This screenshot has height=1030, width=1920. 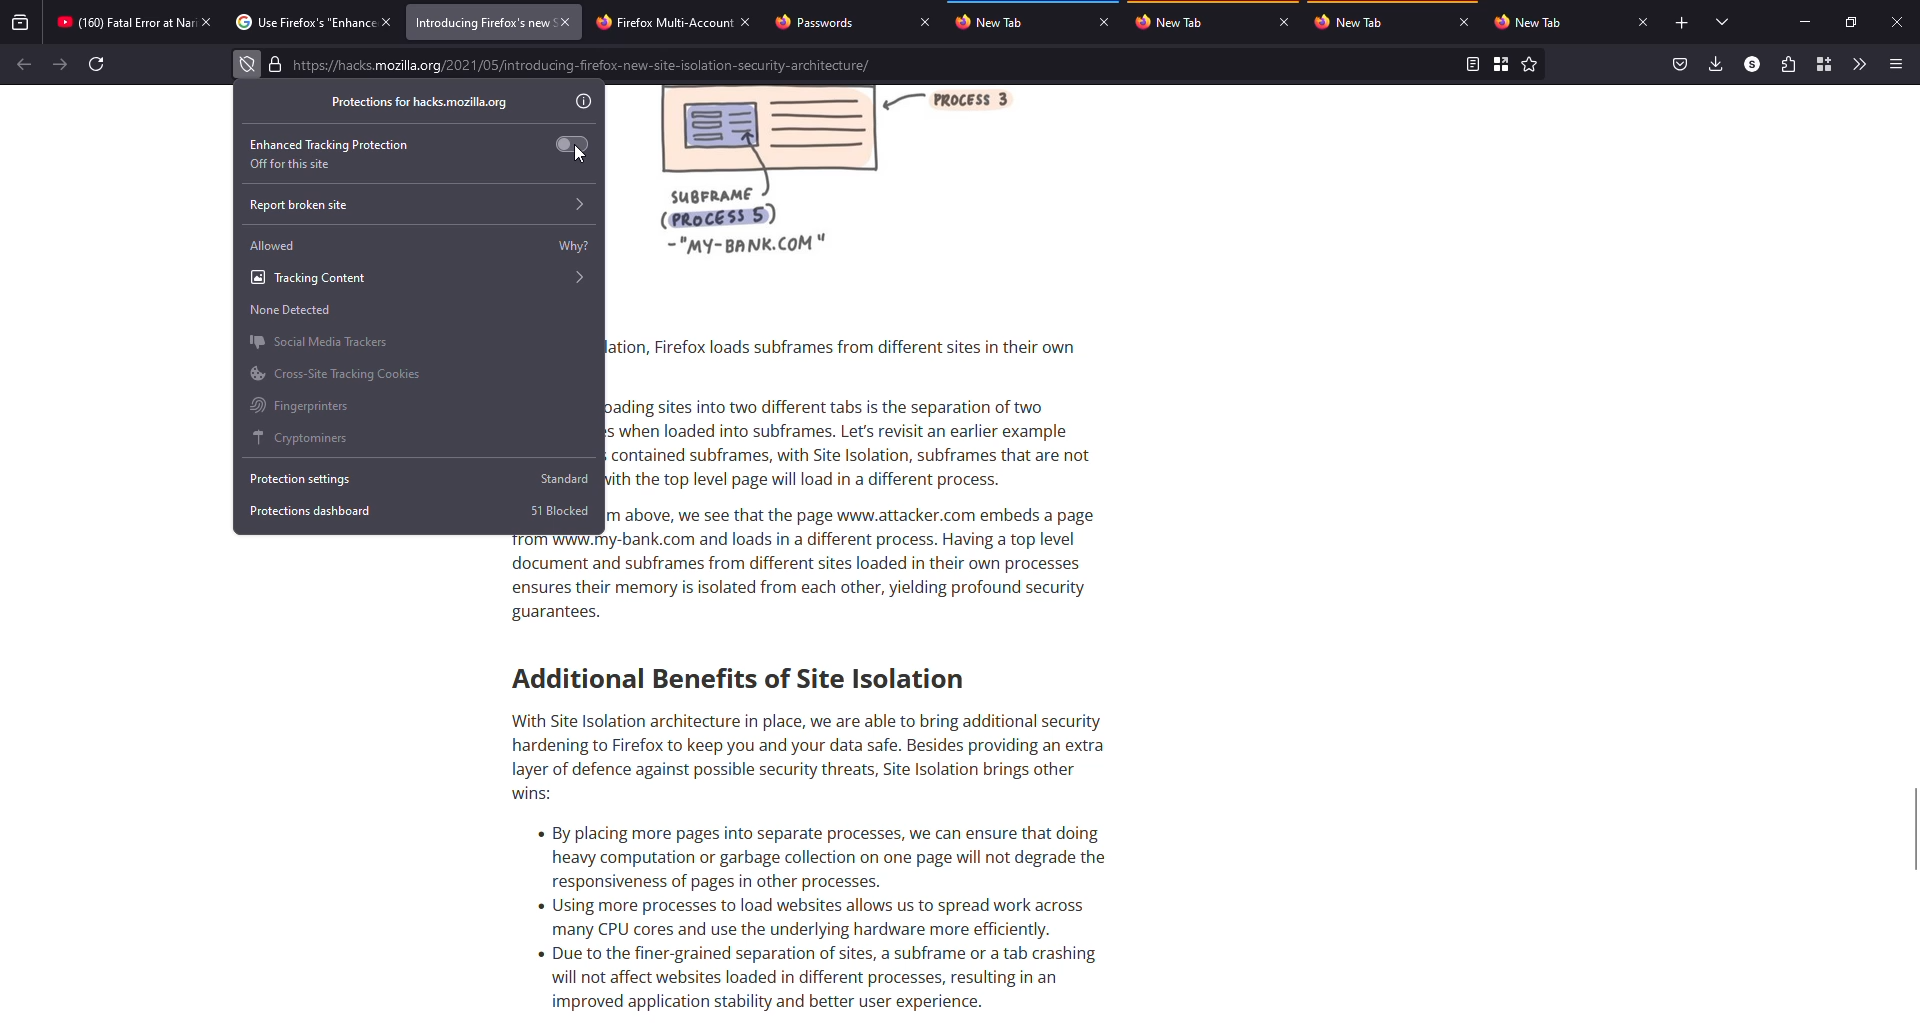 What do you see at coordinates (275, 64) in the screenshot?
I see `lock` at bounding box center [275, 64].